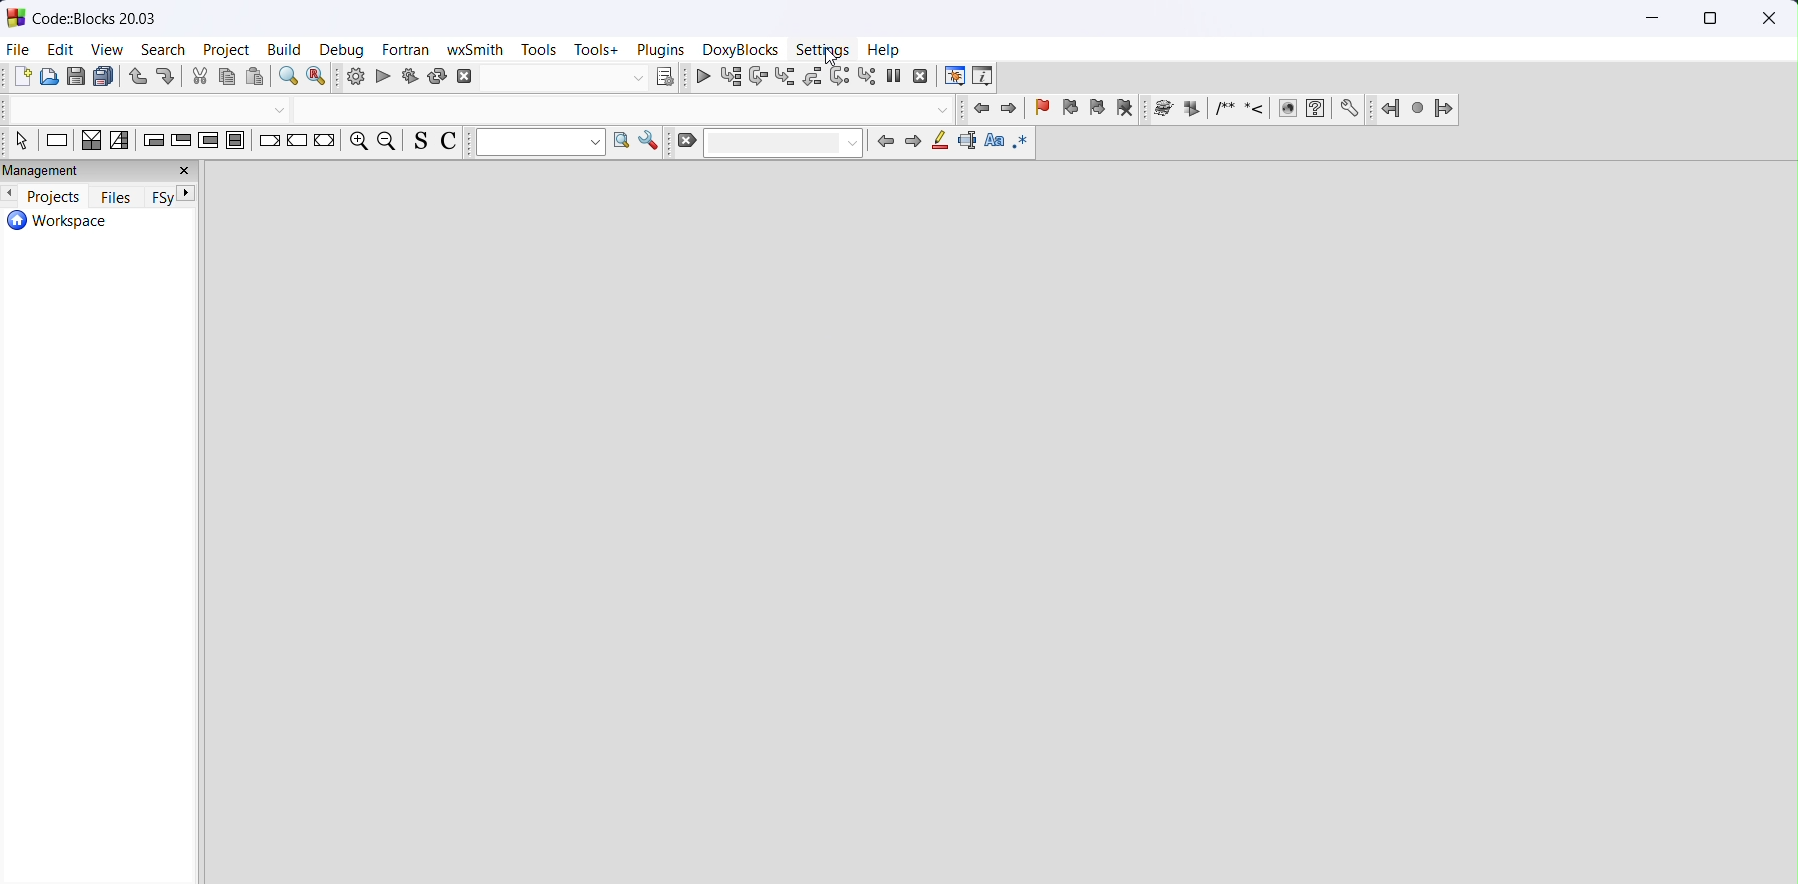  I want to click on cut, so click(199, 77).